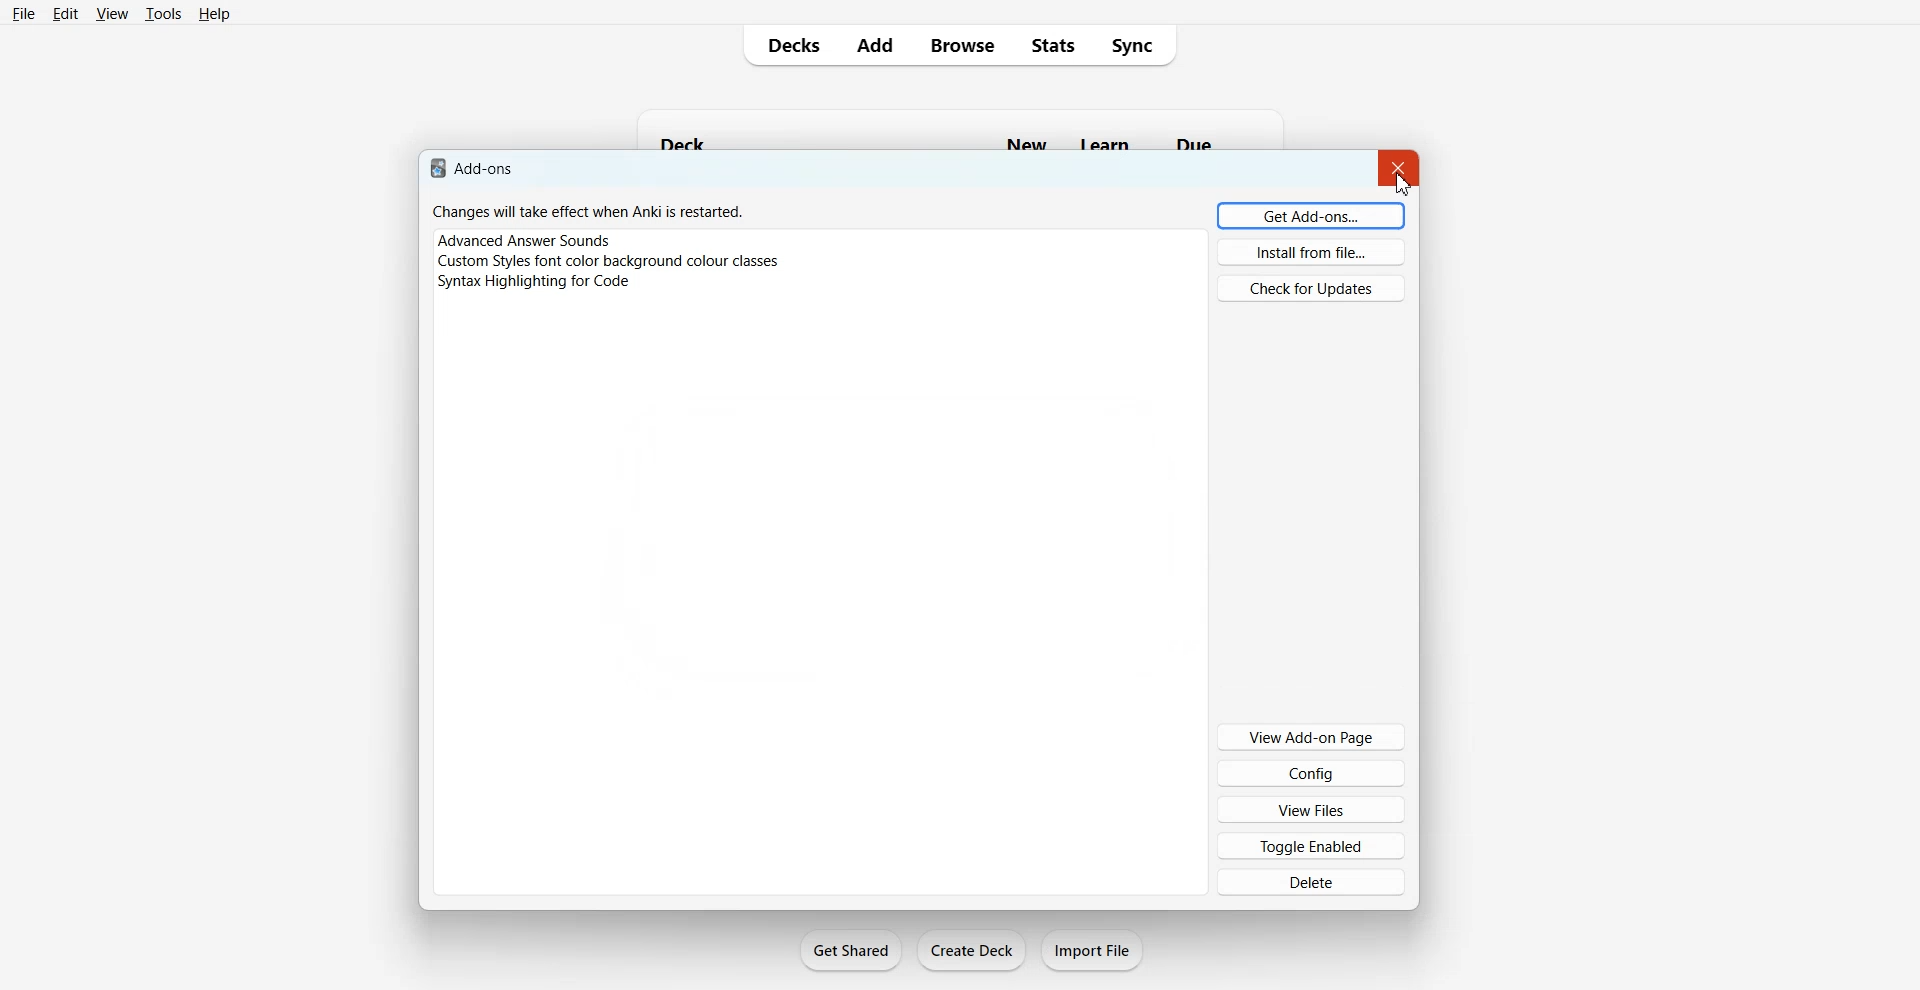 This screenshot has width=1920, height=990. Describe the element at coordinates (851, 950) in the screenshot. I see `Get Shared` at that location.